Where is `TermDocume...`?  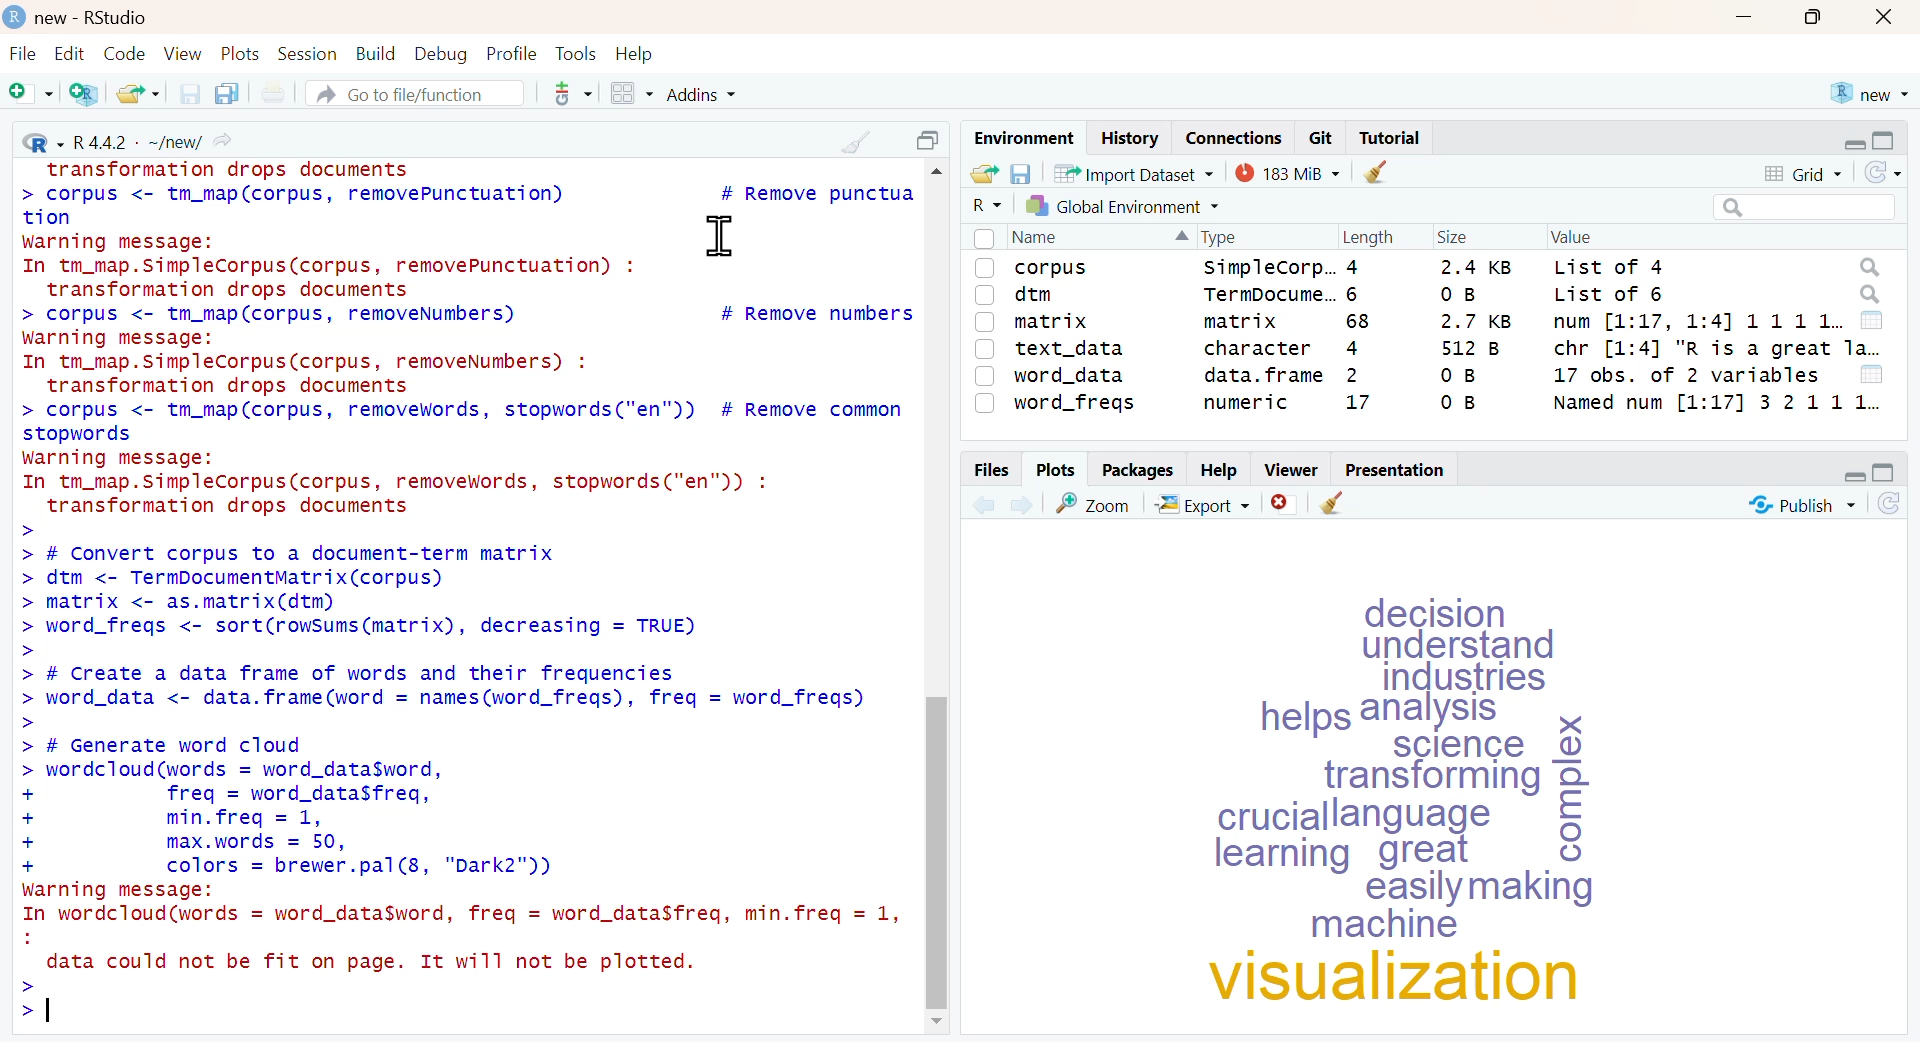
TermDocume... is located at coordinates (1268, 294).